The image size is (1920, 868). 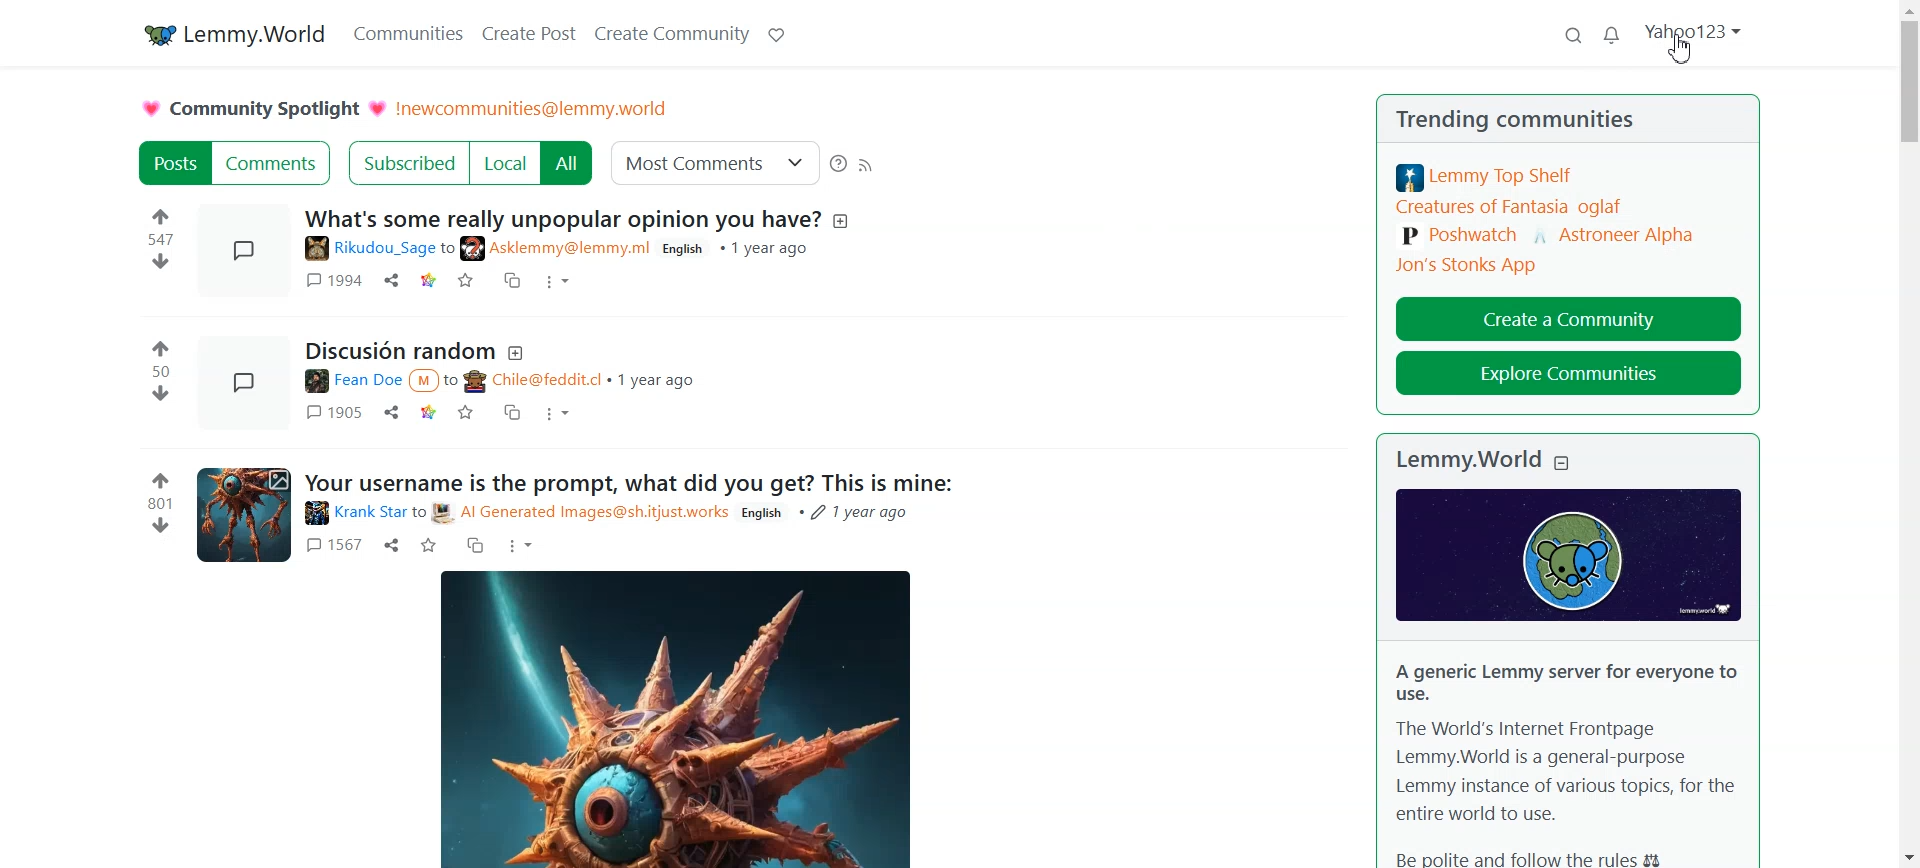 What do you see at coordinates (1569, 374) in the screenshot?
I see `Explore Communities` at bounding box center [1569, 374].